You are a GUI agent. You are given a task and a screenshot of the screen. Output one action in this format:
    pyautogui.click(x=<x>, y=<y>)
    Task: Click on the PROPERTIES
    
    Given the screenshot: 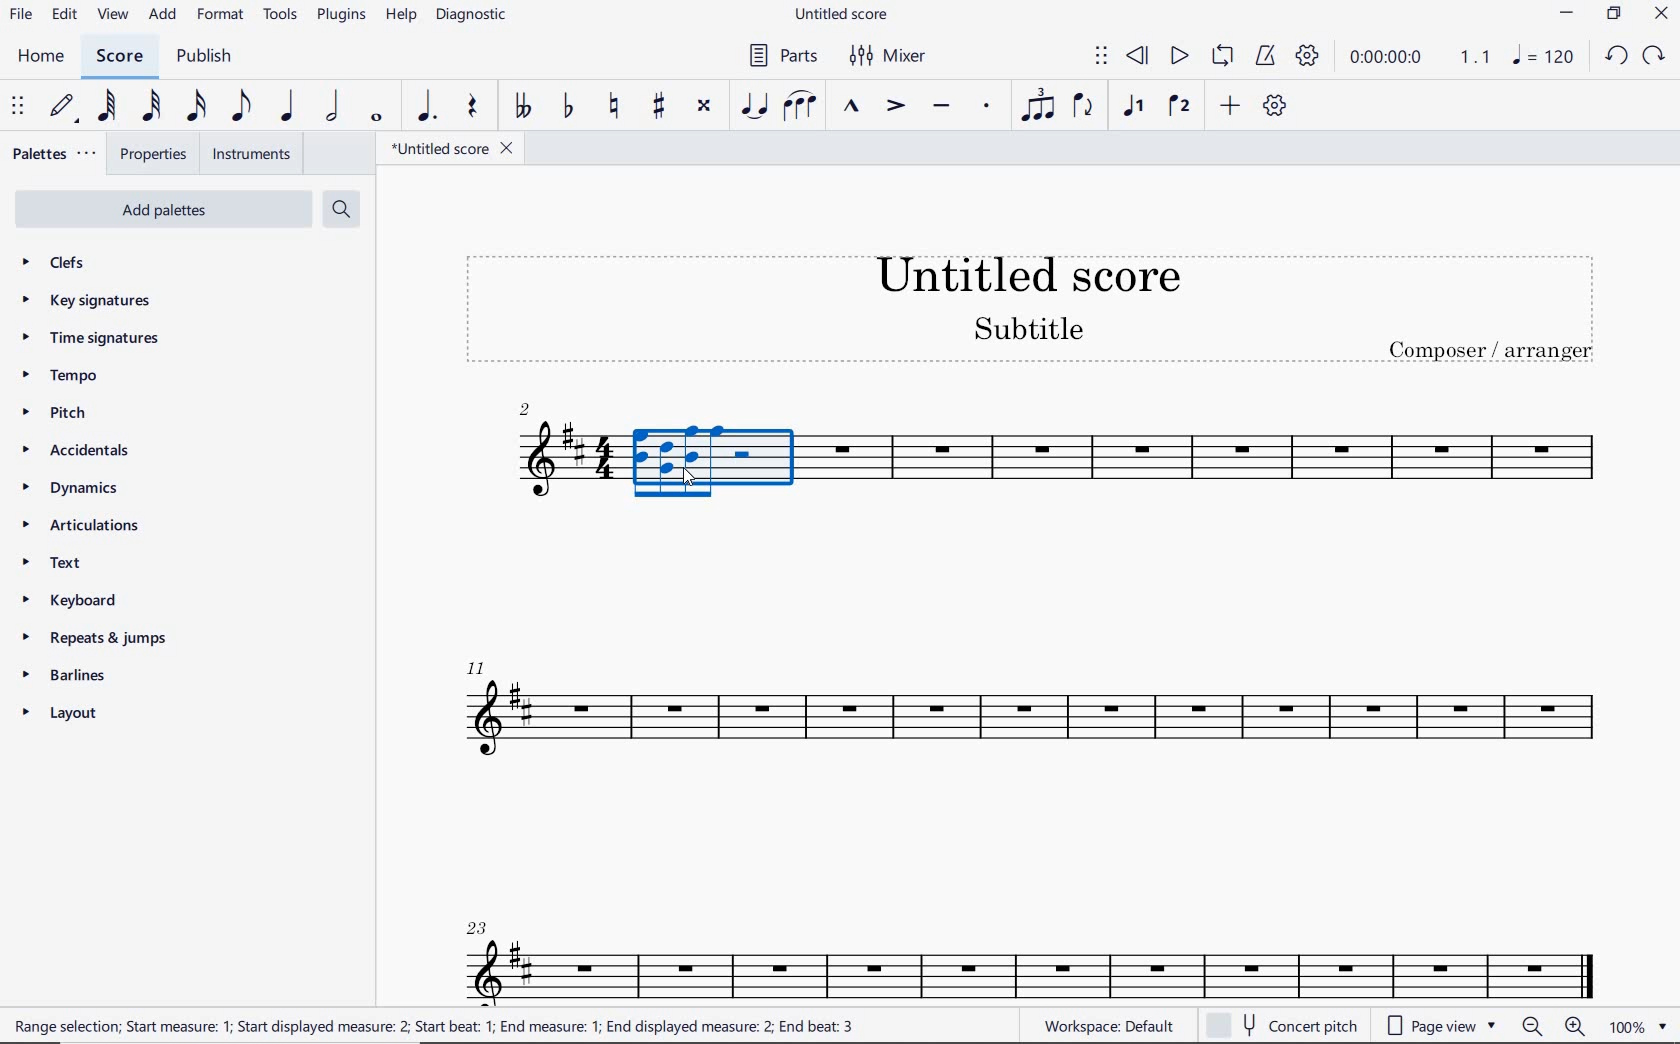 What is the action you would take?
    pyautogui.click(x=152, y=157)
    